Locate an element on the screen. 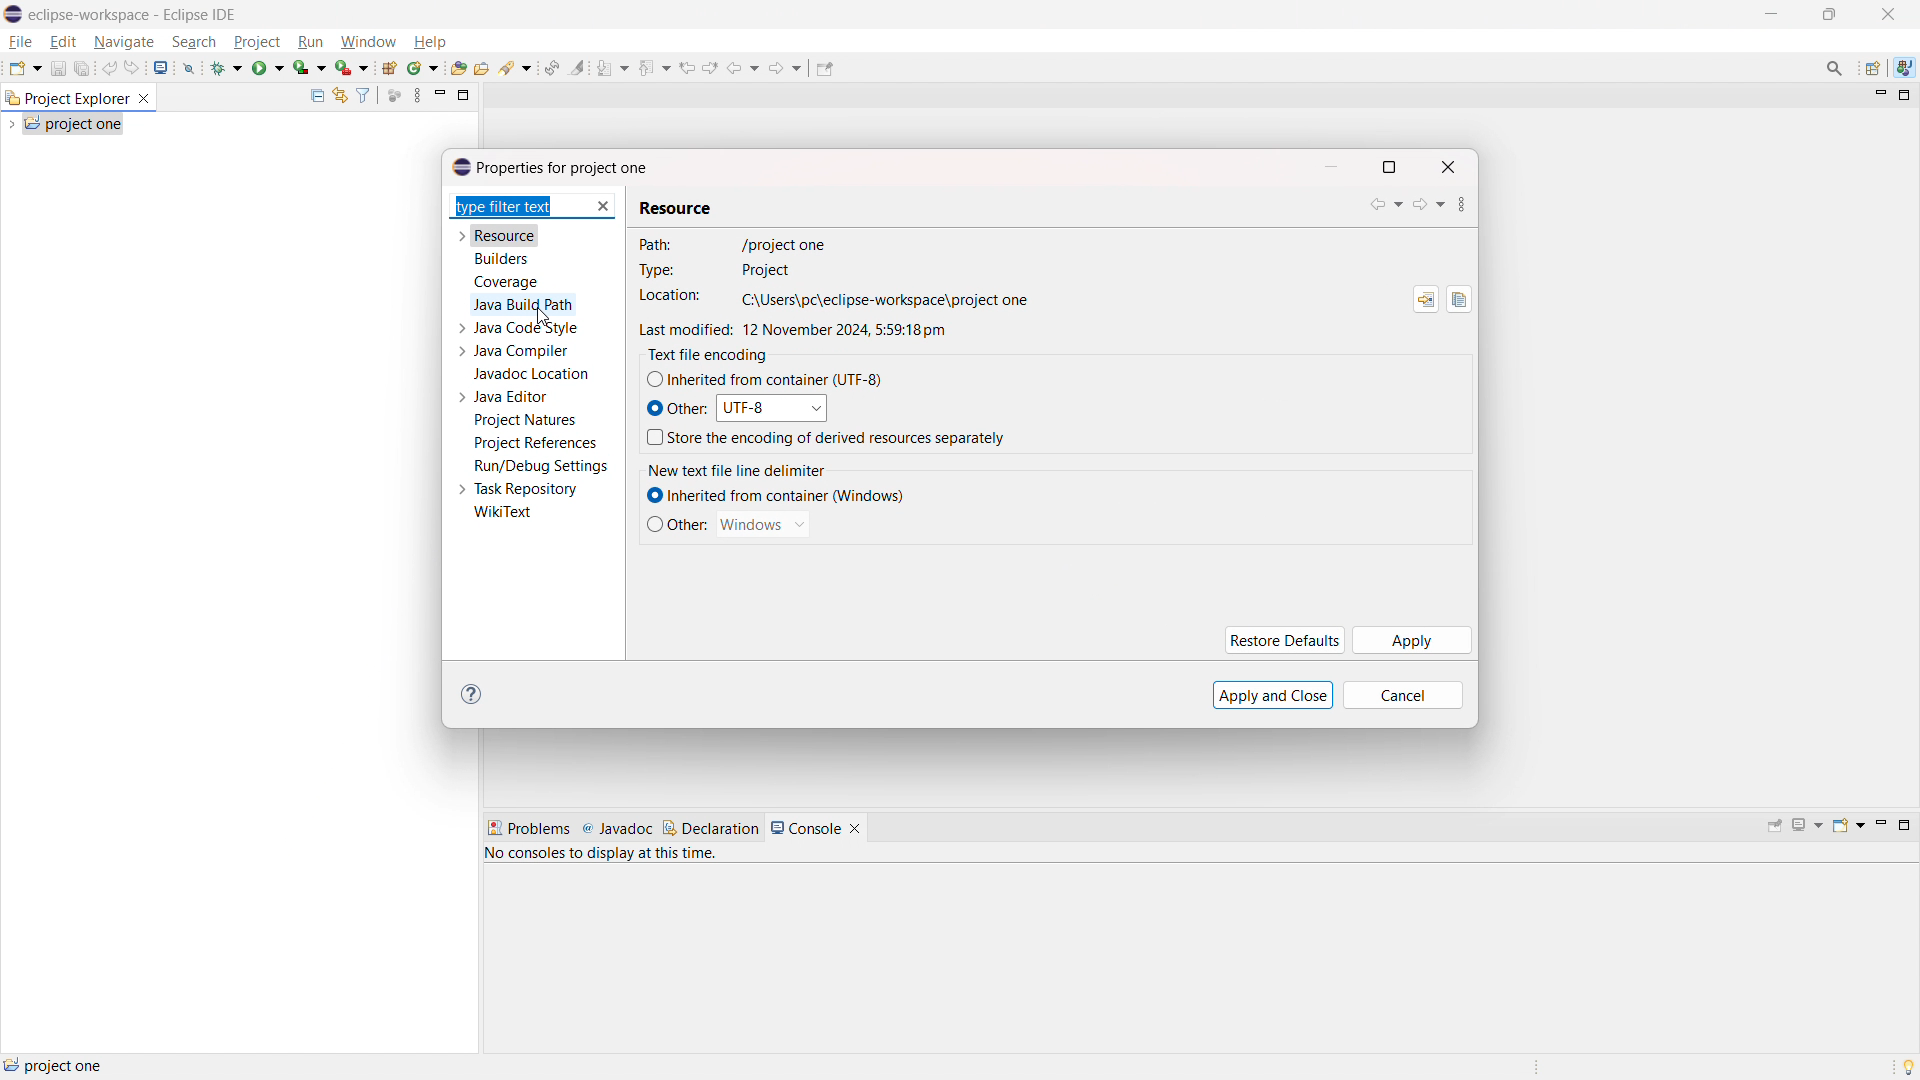 This screenshot has width=1920, height=1080. help is located at coordinates (429, 42).